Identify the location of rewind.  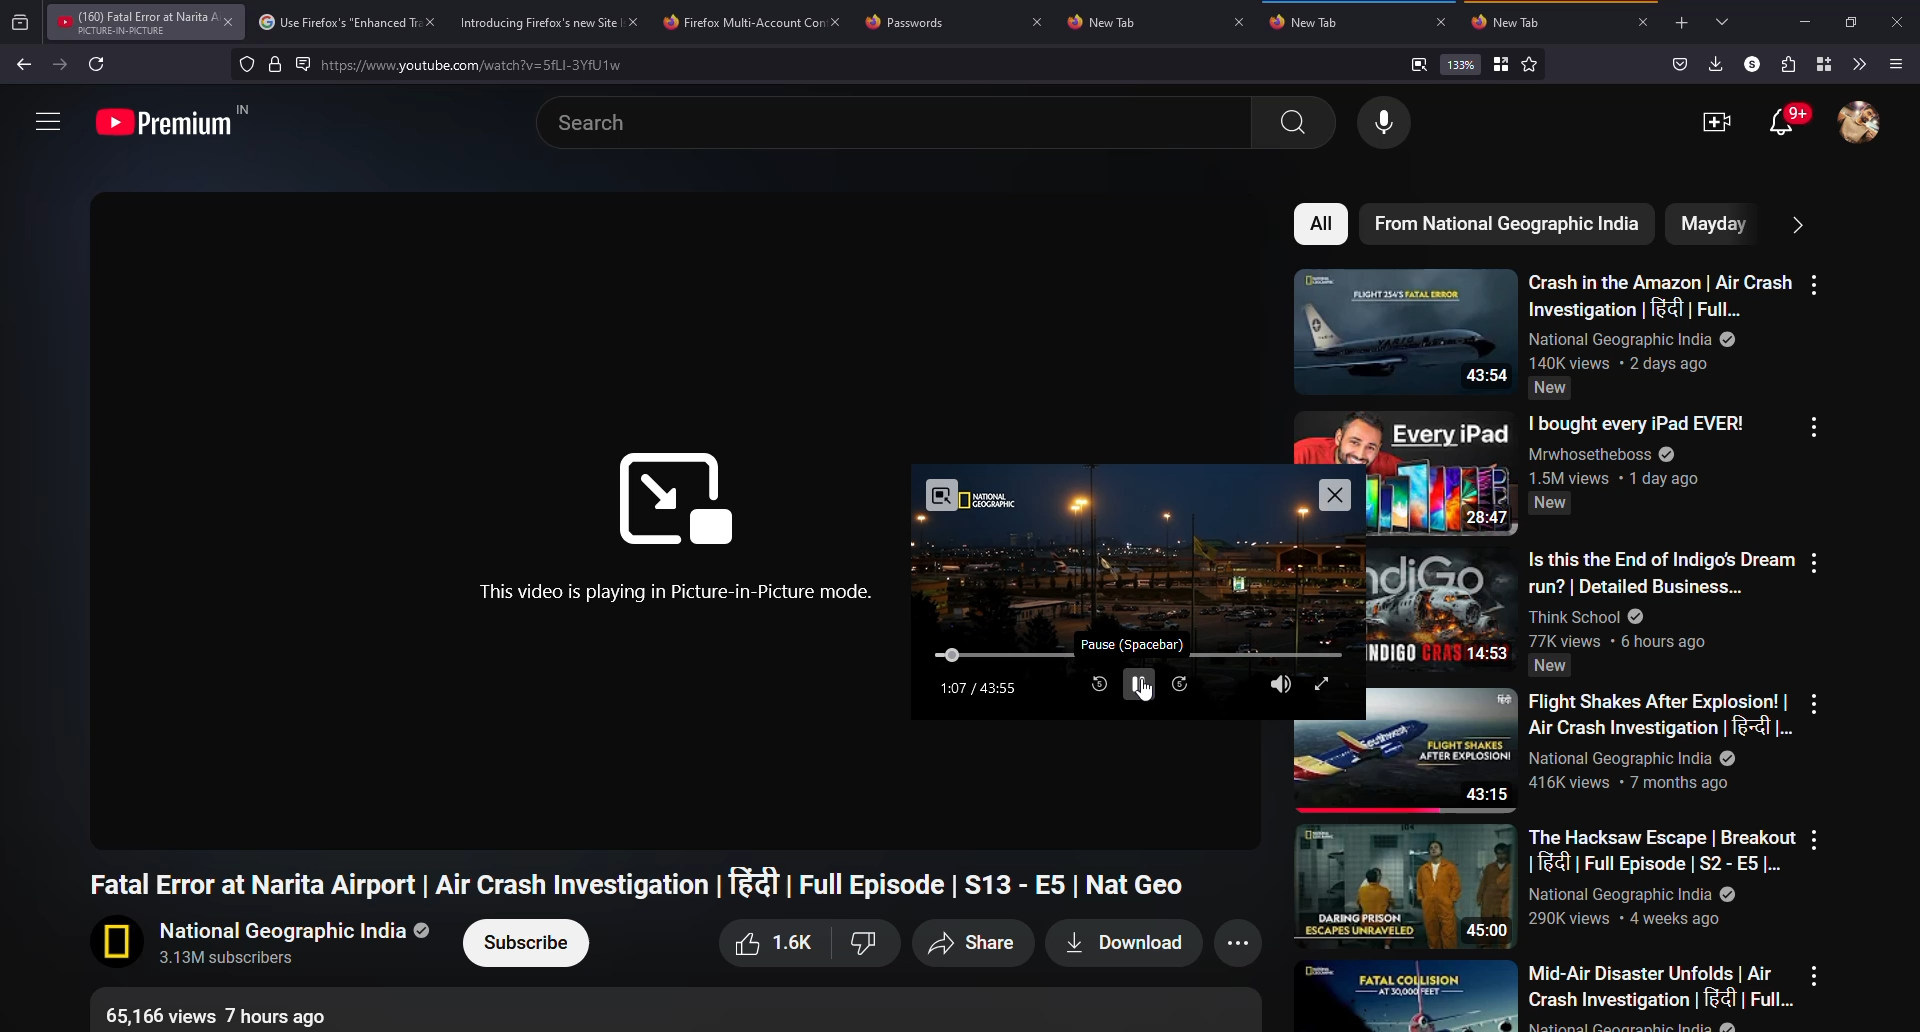
(1098, 685).